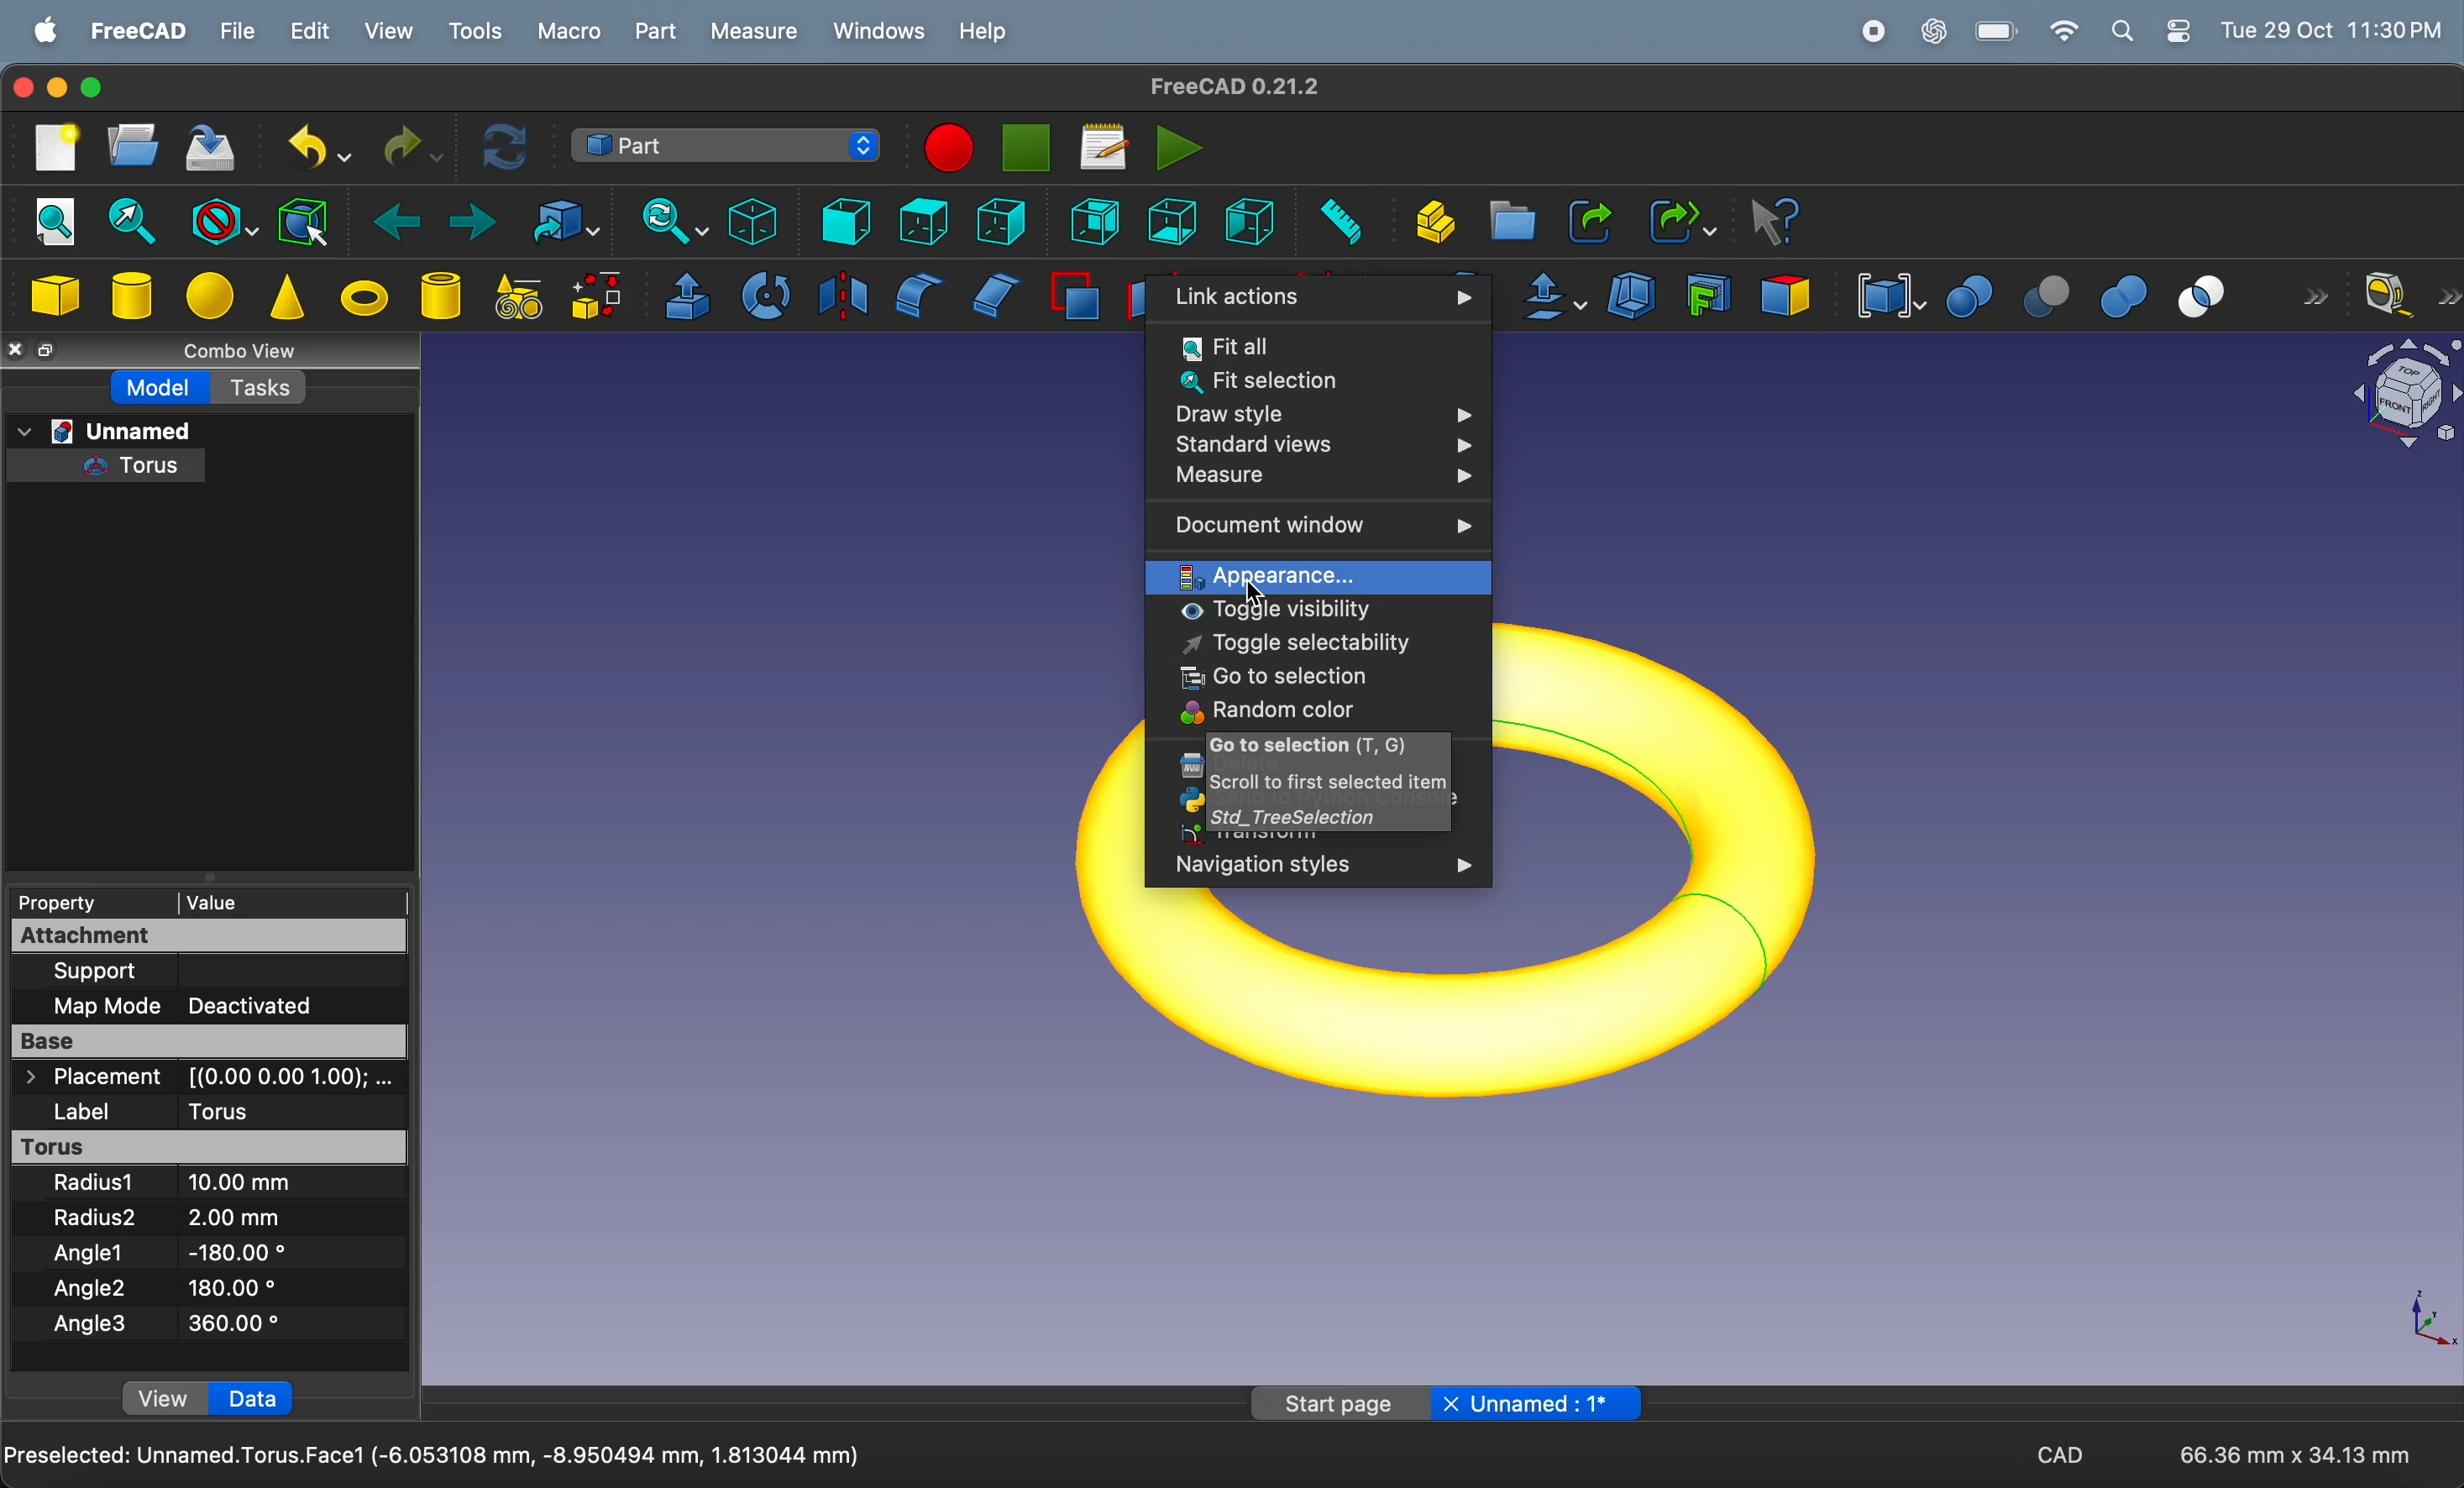 The image size is (2464, 1488). I want to click on measure, so click(755, 33).